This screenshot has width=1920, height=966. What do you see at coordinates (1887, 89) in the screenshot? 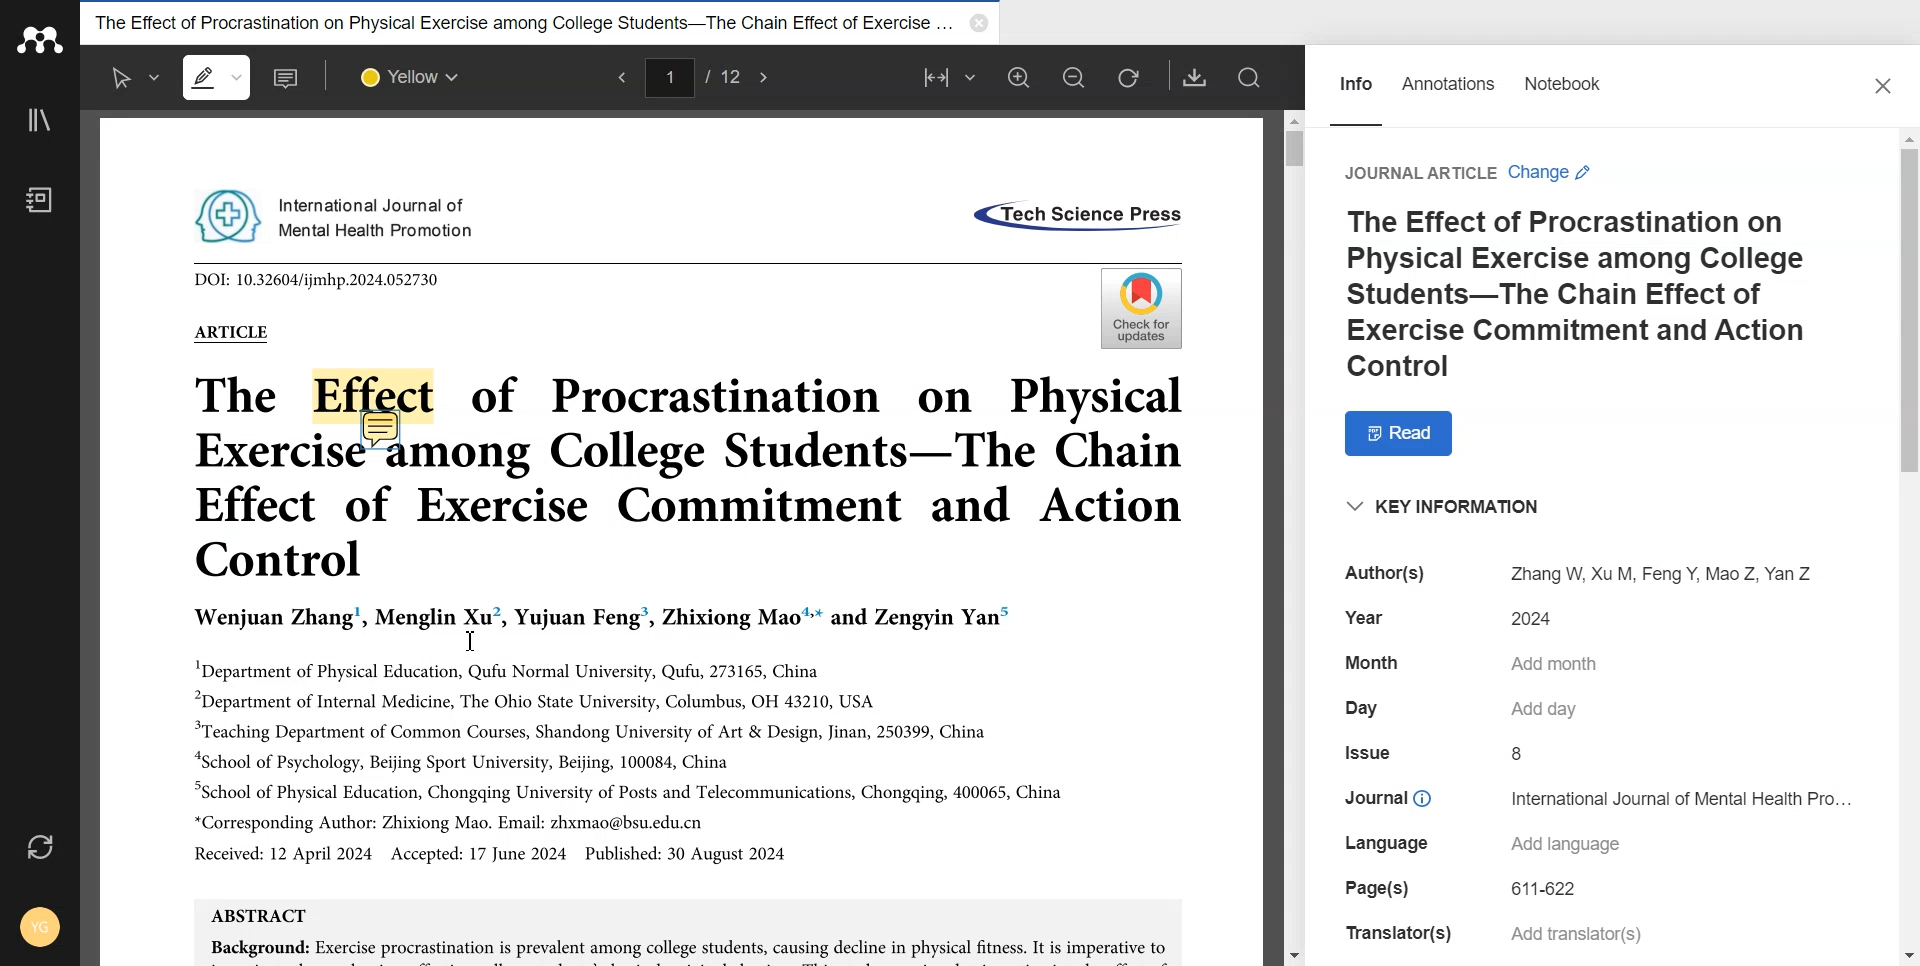
I see `Close` at bounding box center [1887, 89].